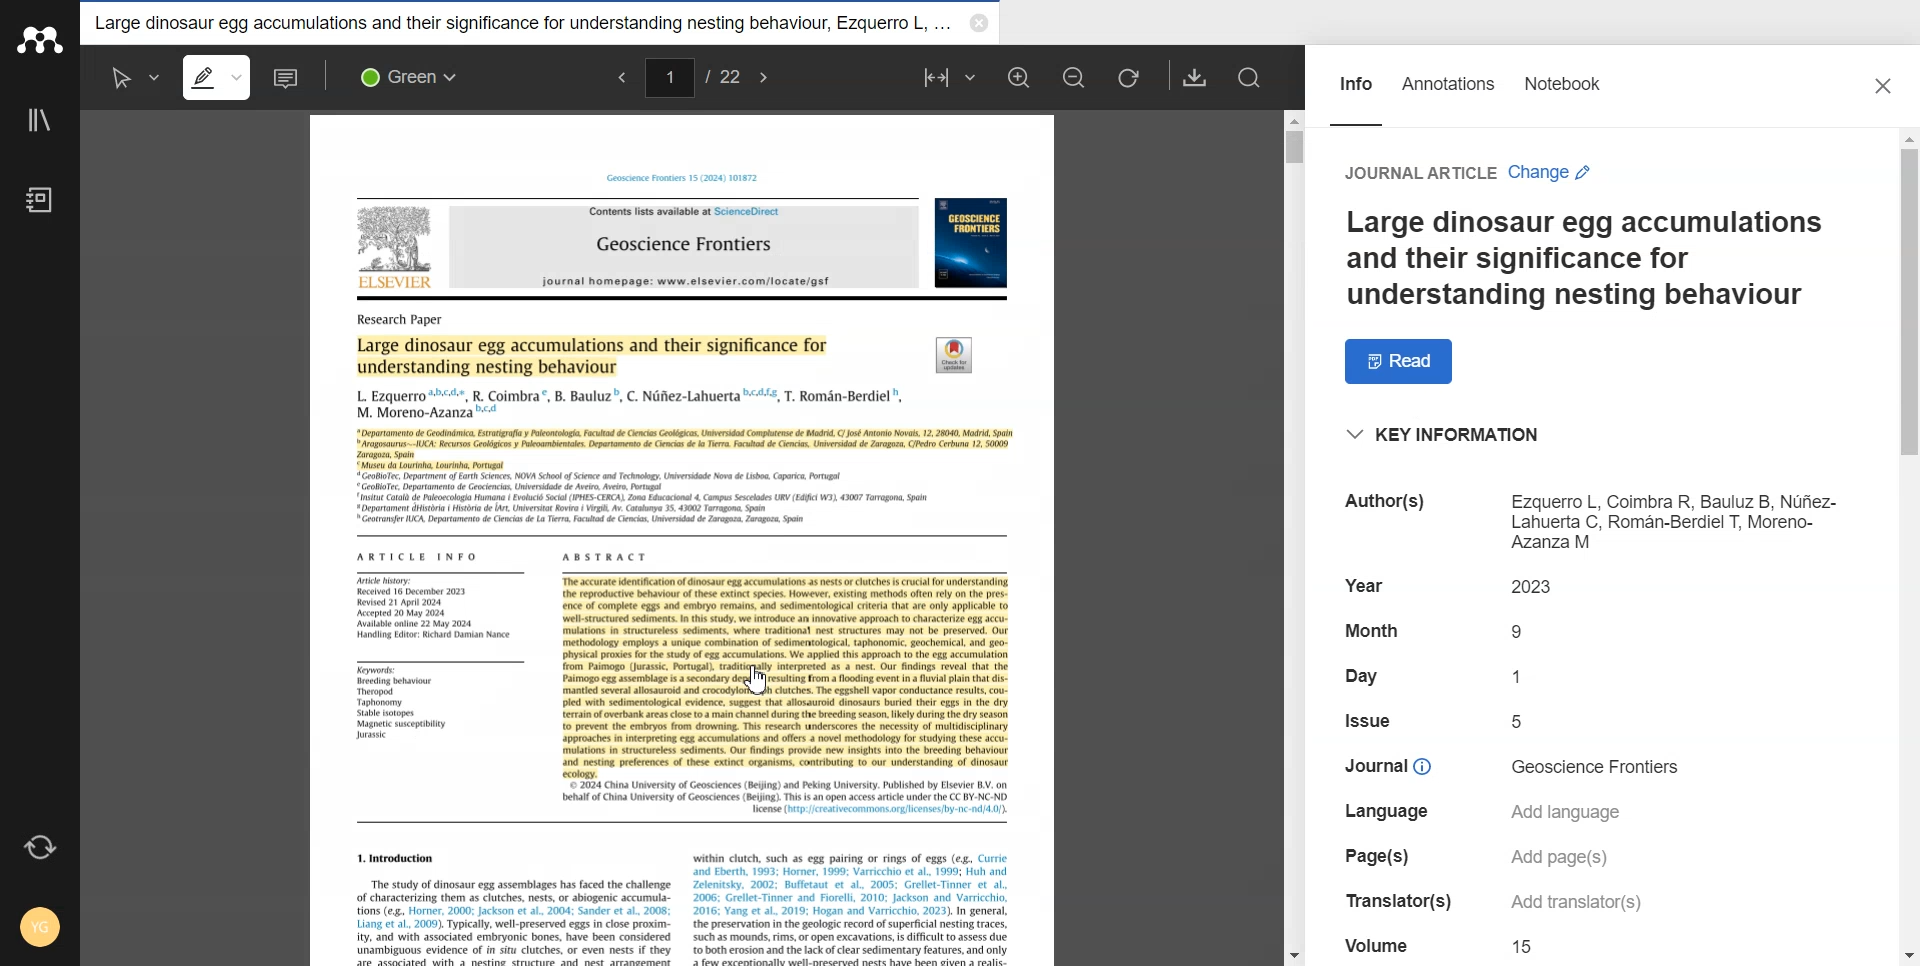 This screenshot has width=1920, height=966. What do you see at coordinates (683, 540) in the screenshot?
I see `document` at bounding box center [683, 540].